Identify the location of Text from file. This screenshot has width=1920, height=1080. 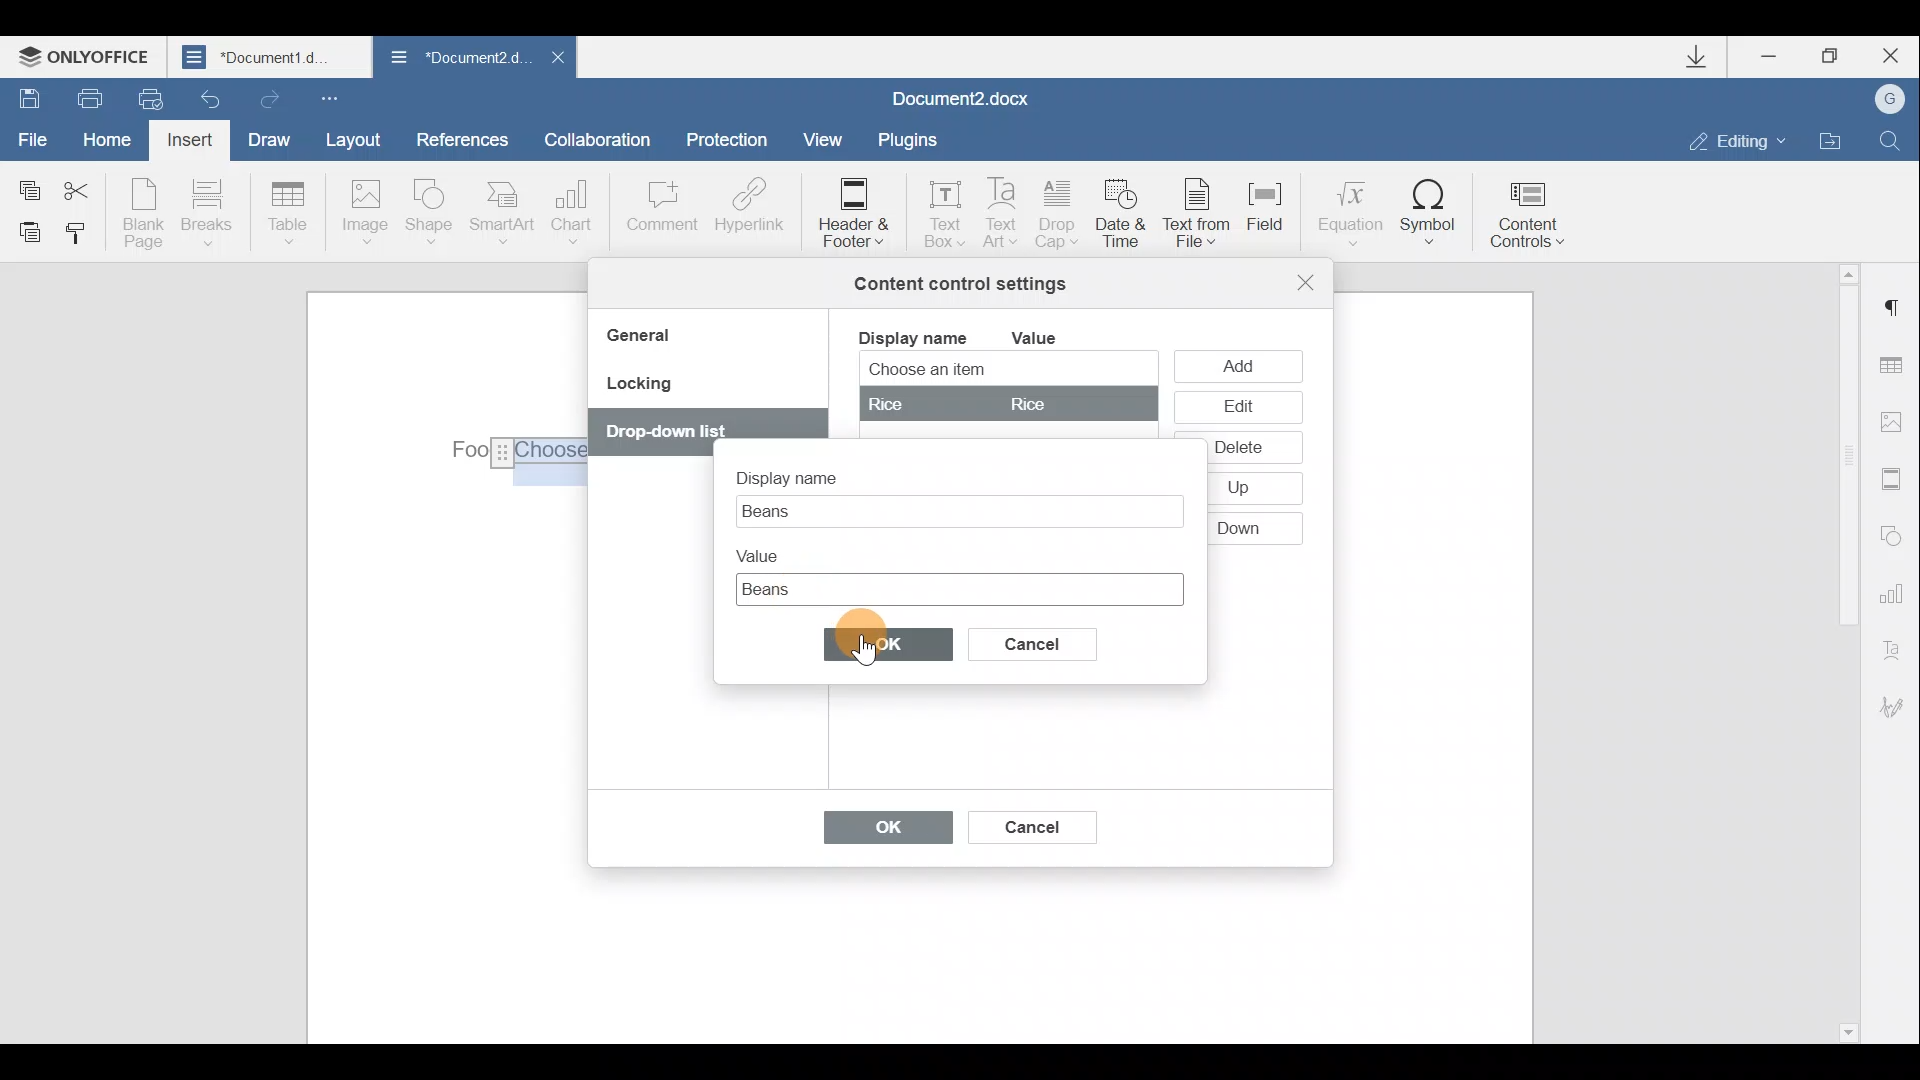
(1202, 215).